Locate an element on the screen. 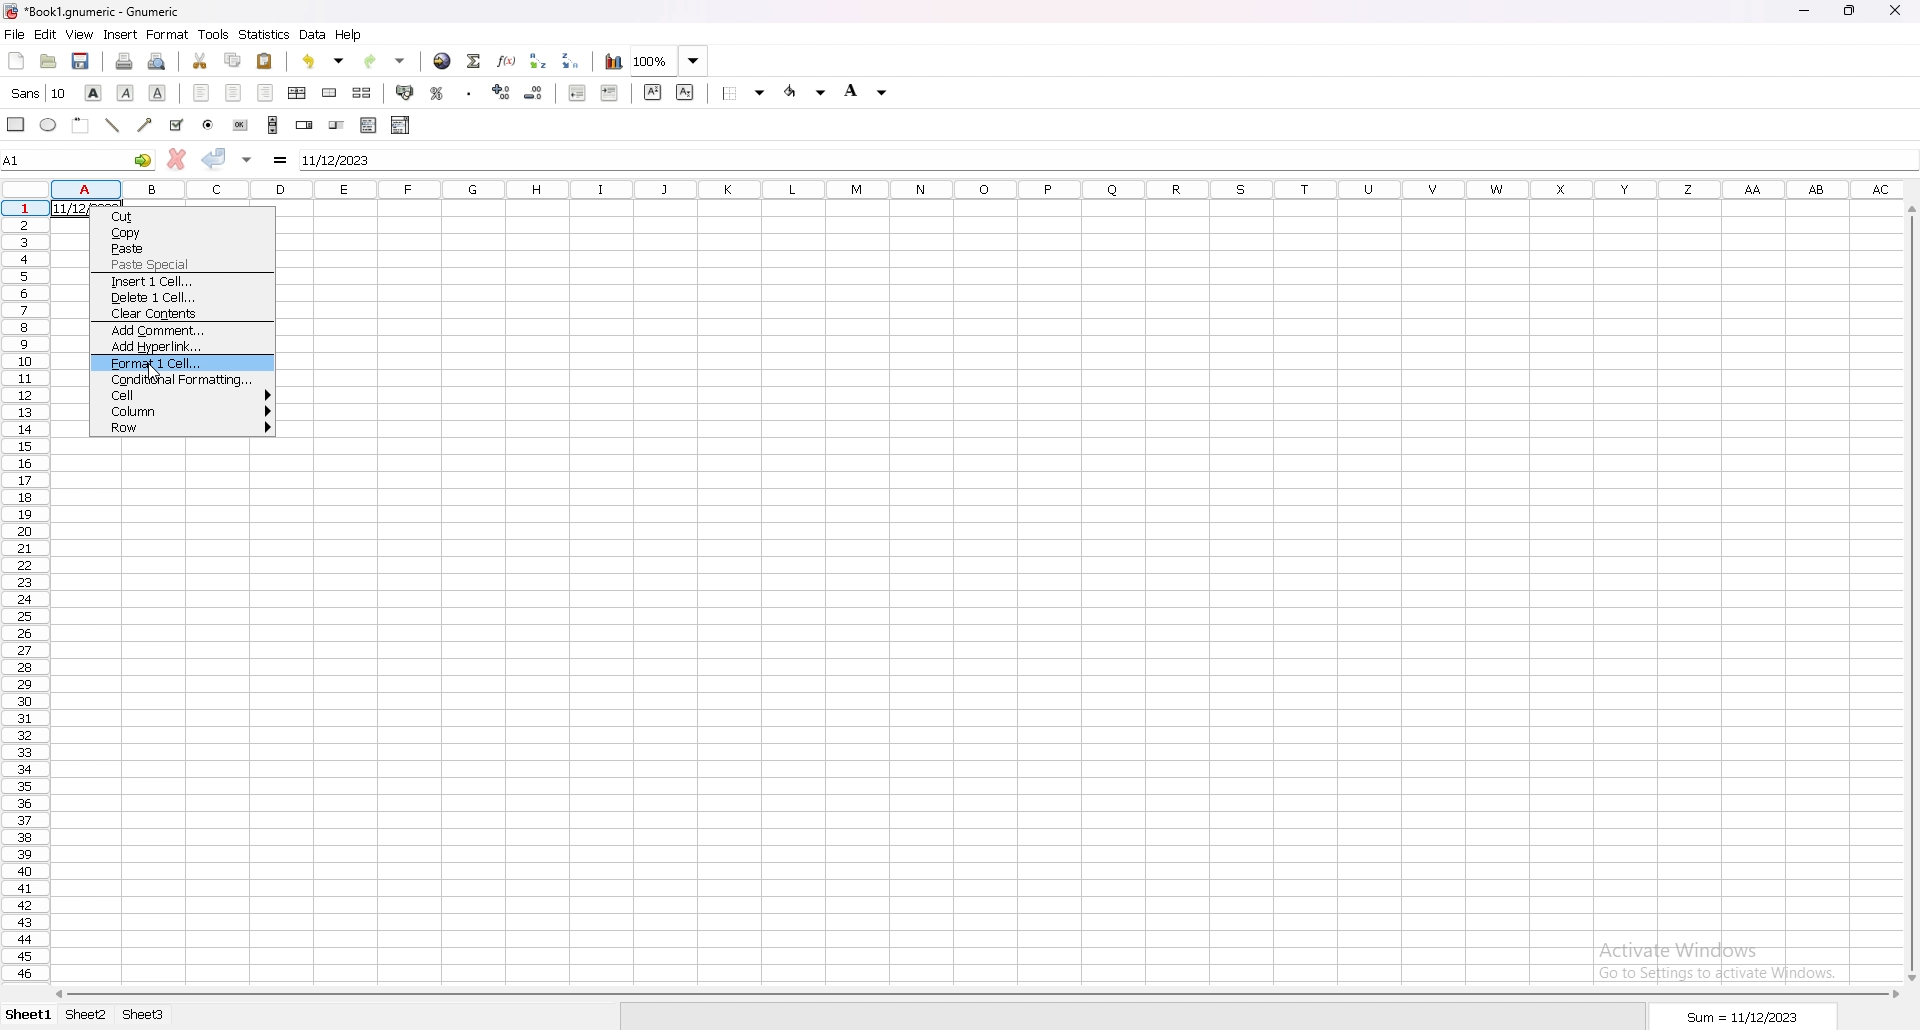 The width and height of the screenshot is (1920, 1030). tickbox is located at coordinates (178, 125).